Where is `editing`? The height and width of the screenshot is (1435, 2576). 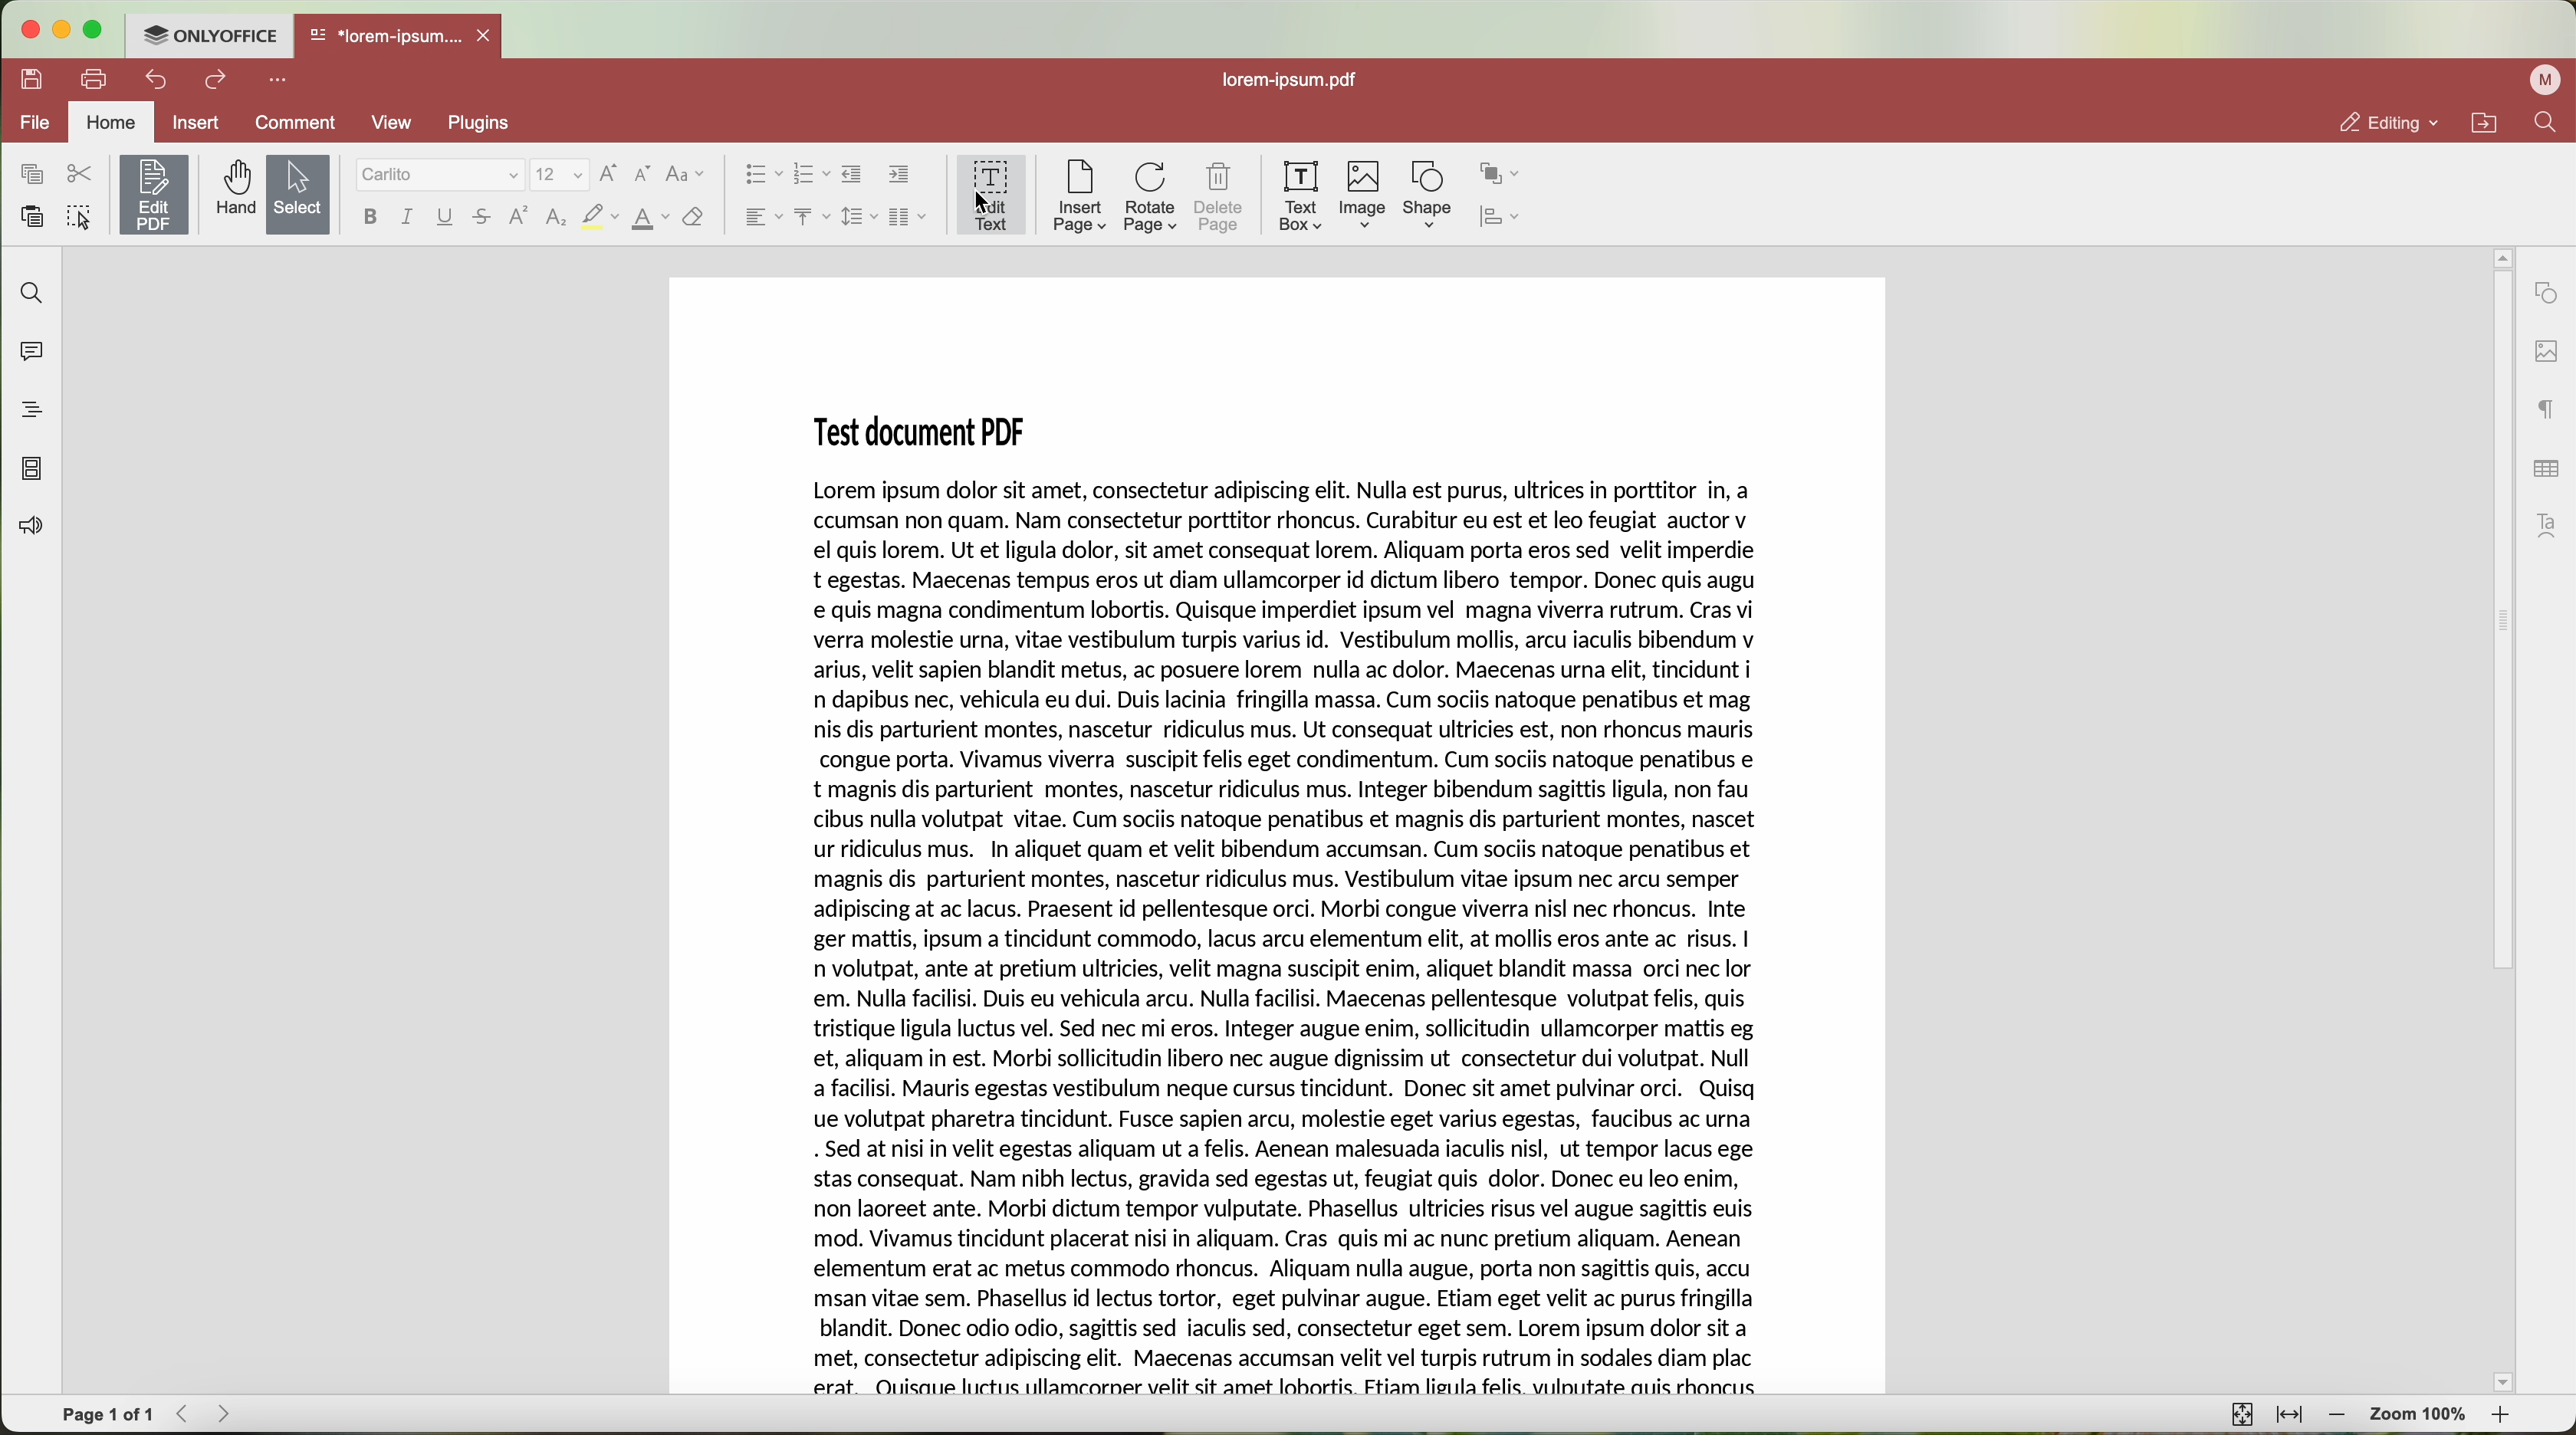 editing is located at coordinates (2381, 119).